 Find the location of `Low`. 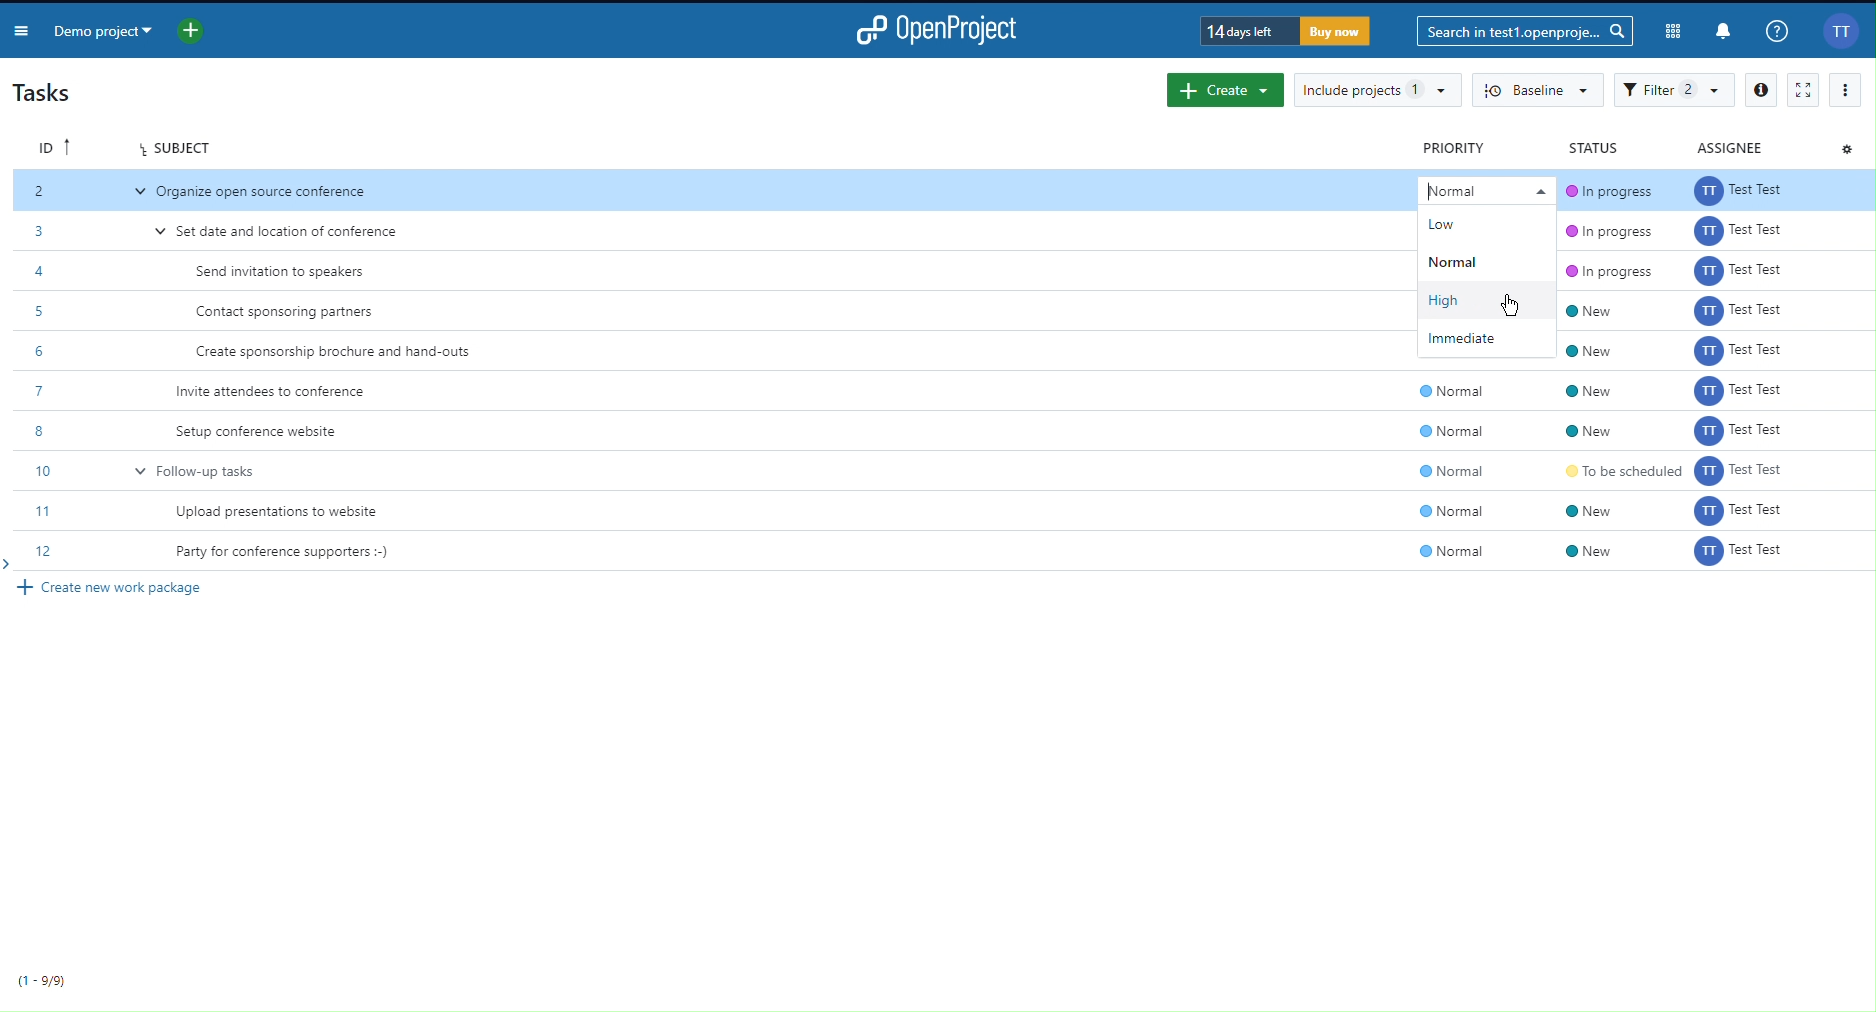

Low is located at coordinates (1448, 225).